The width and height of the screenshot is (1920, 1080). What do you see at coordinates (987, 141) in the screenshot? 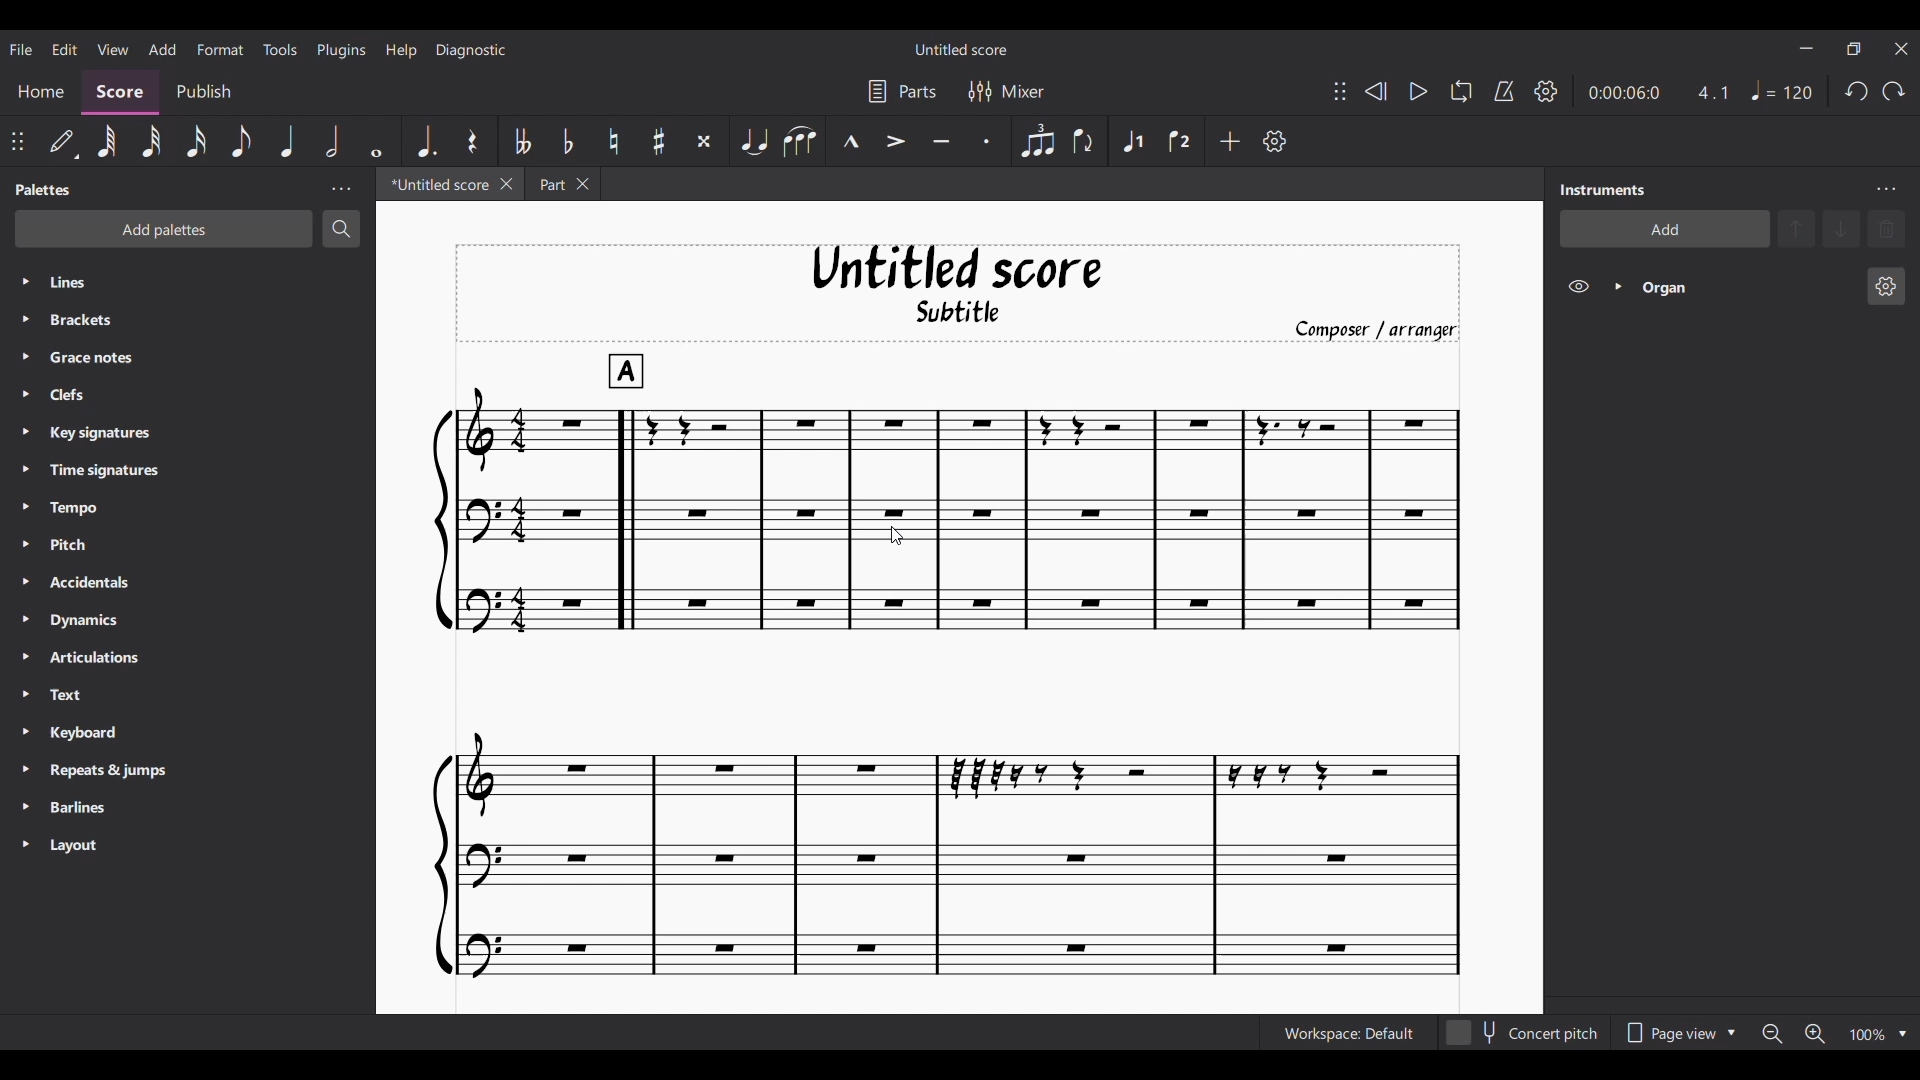
I see `Staccato` at bounding box center [987, 141].